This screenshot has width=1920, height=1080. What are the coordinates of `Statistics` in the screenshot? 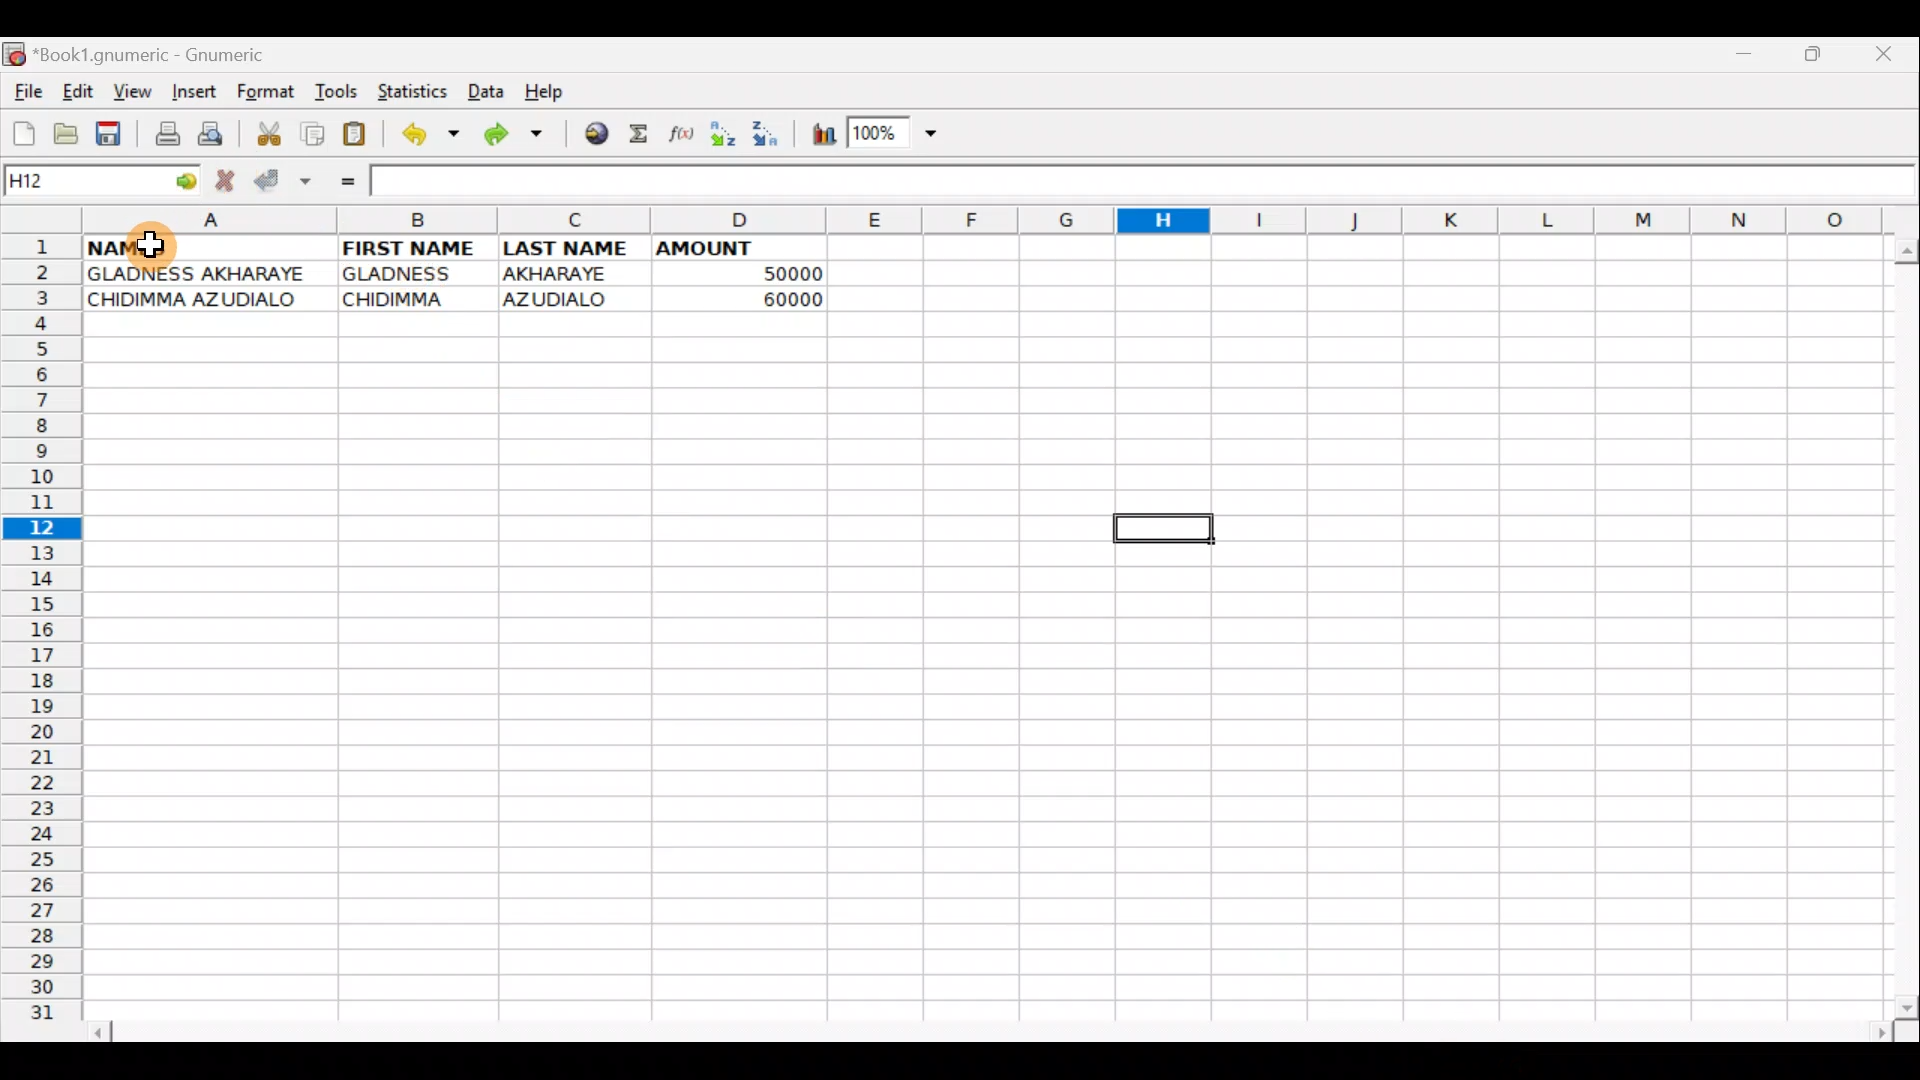 It's located at (414, 93).